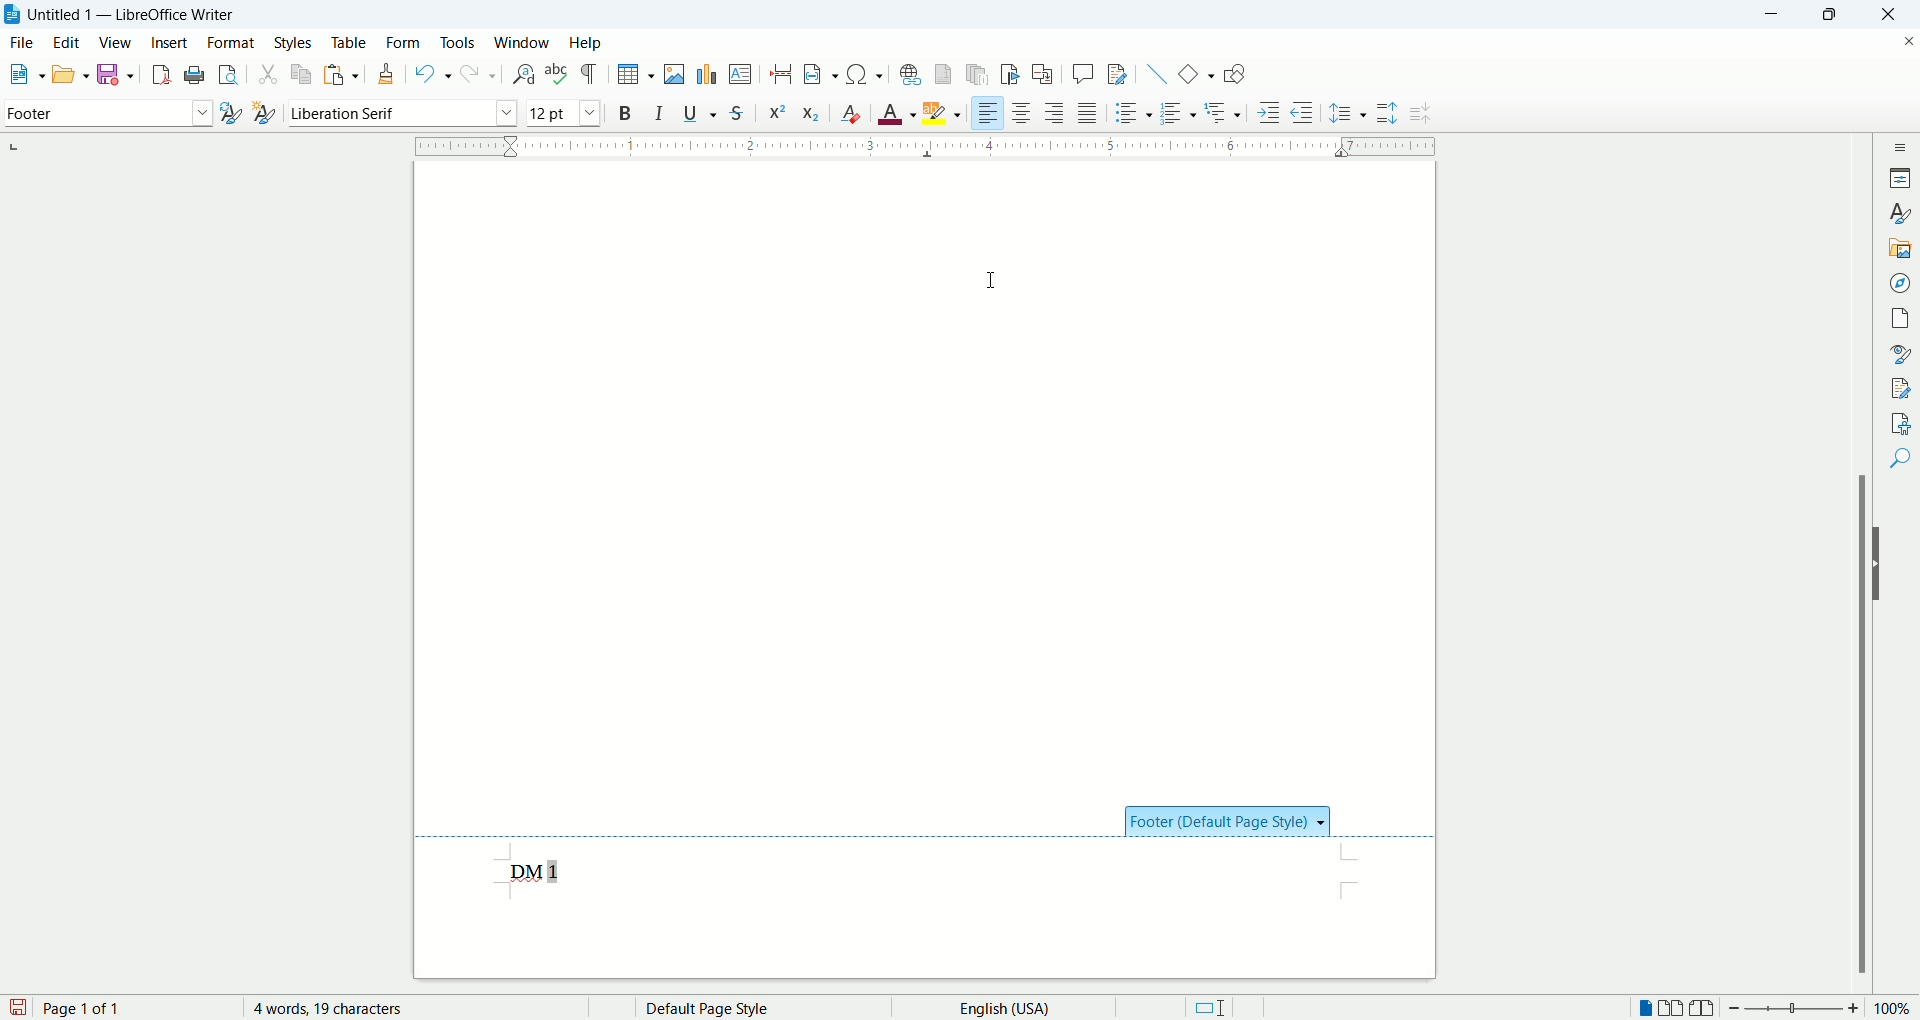 The height and width of the screenshot is (1020, 1920). Describe the element at coordinates (22, 76) in the screenshot. I see `open` at that location.